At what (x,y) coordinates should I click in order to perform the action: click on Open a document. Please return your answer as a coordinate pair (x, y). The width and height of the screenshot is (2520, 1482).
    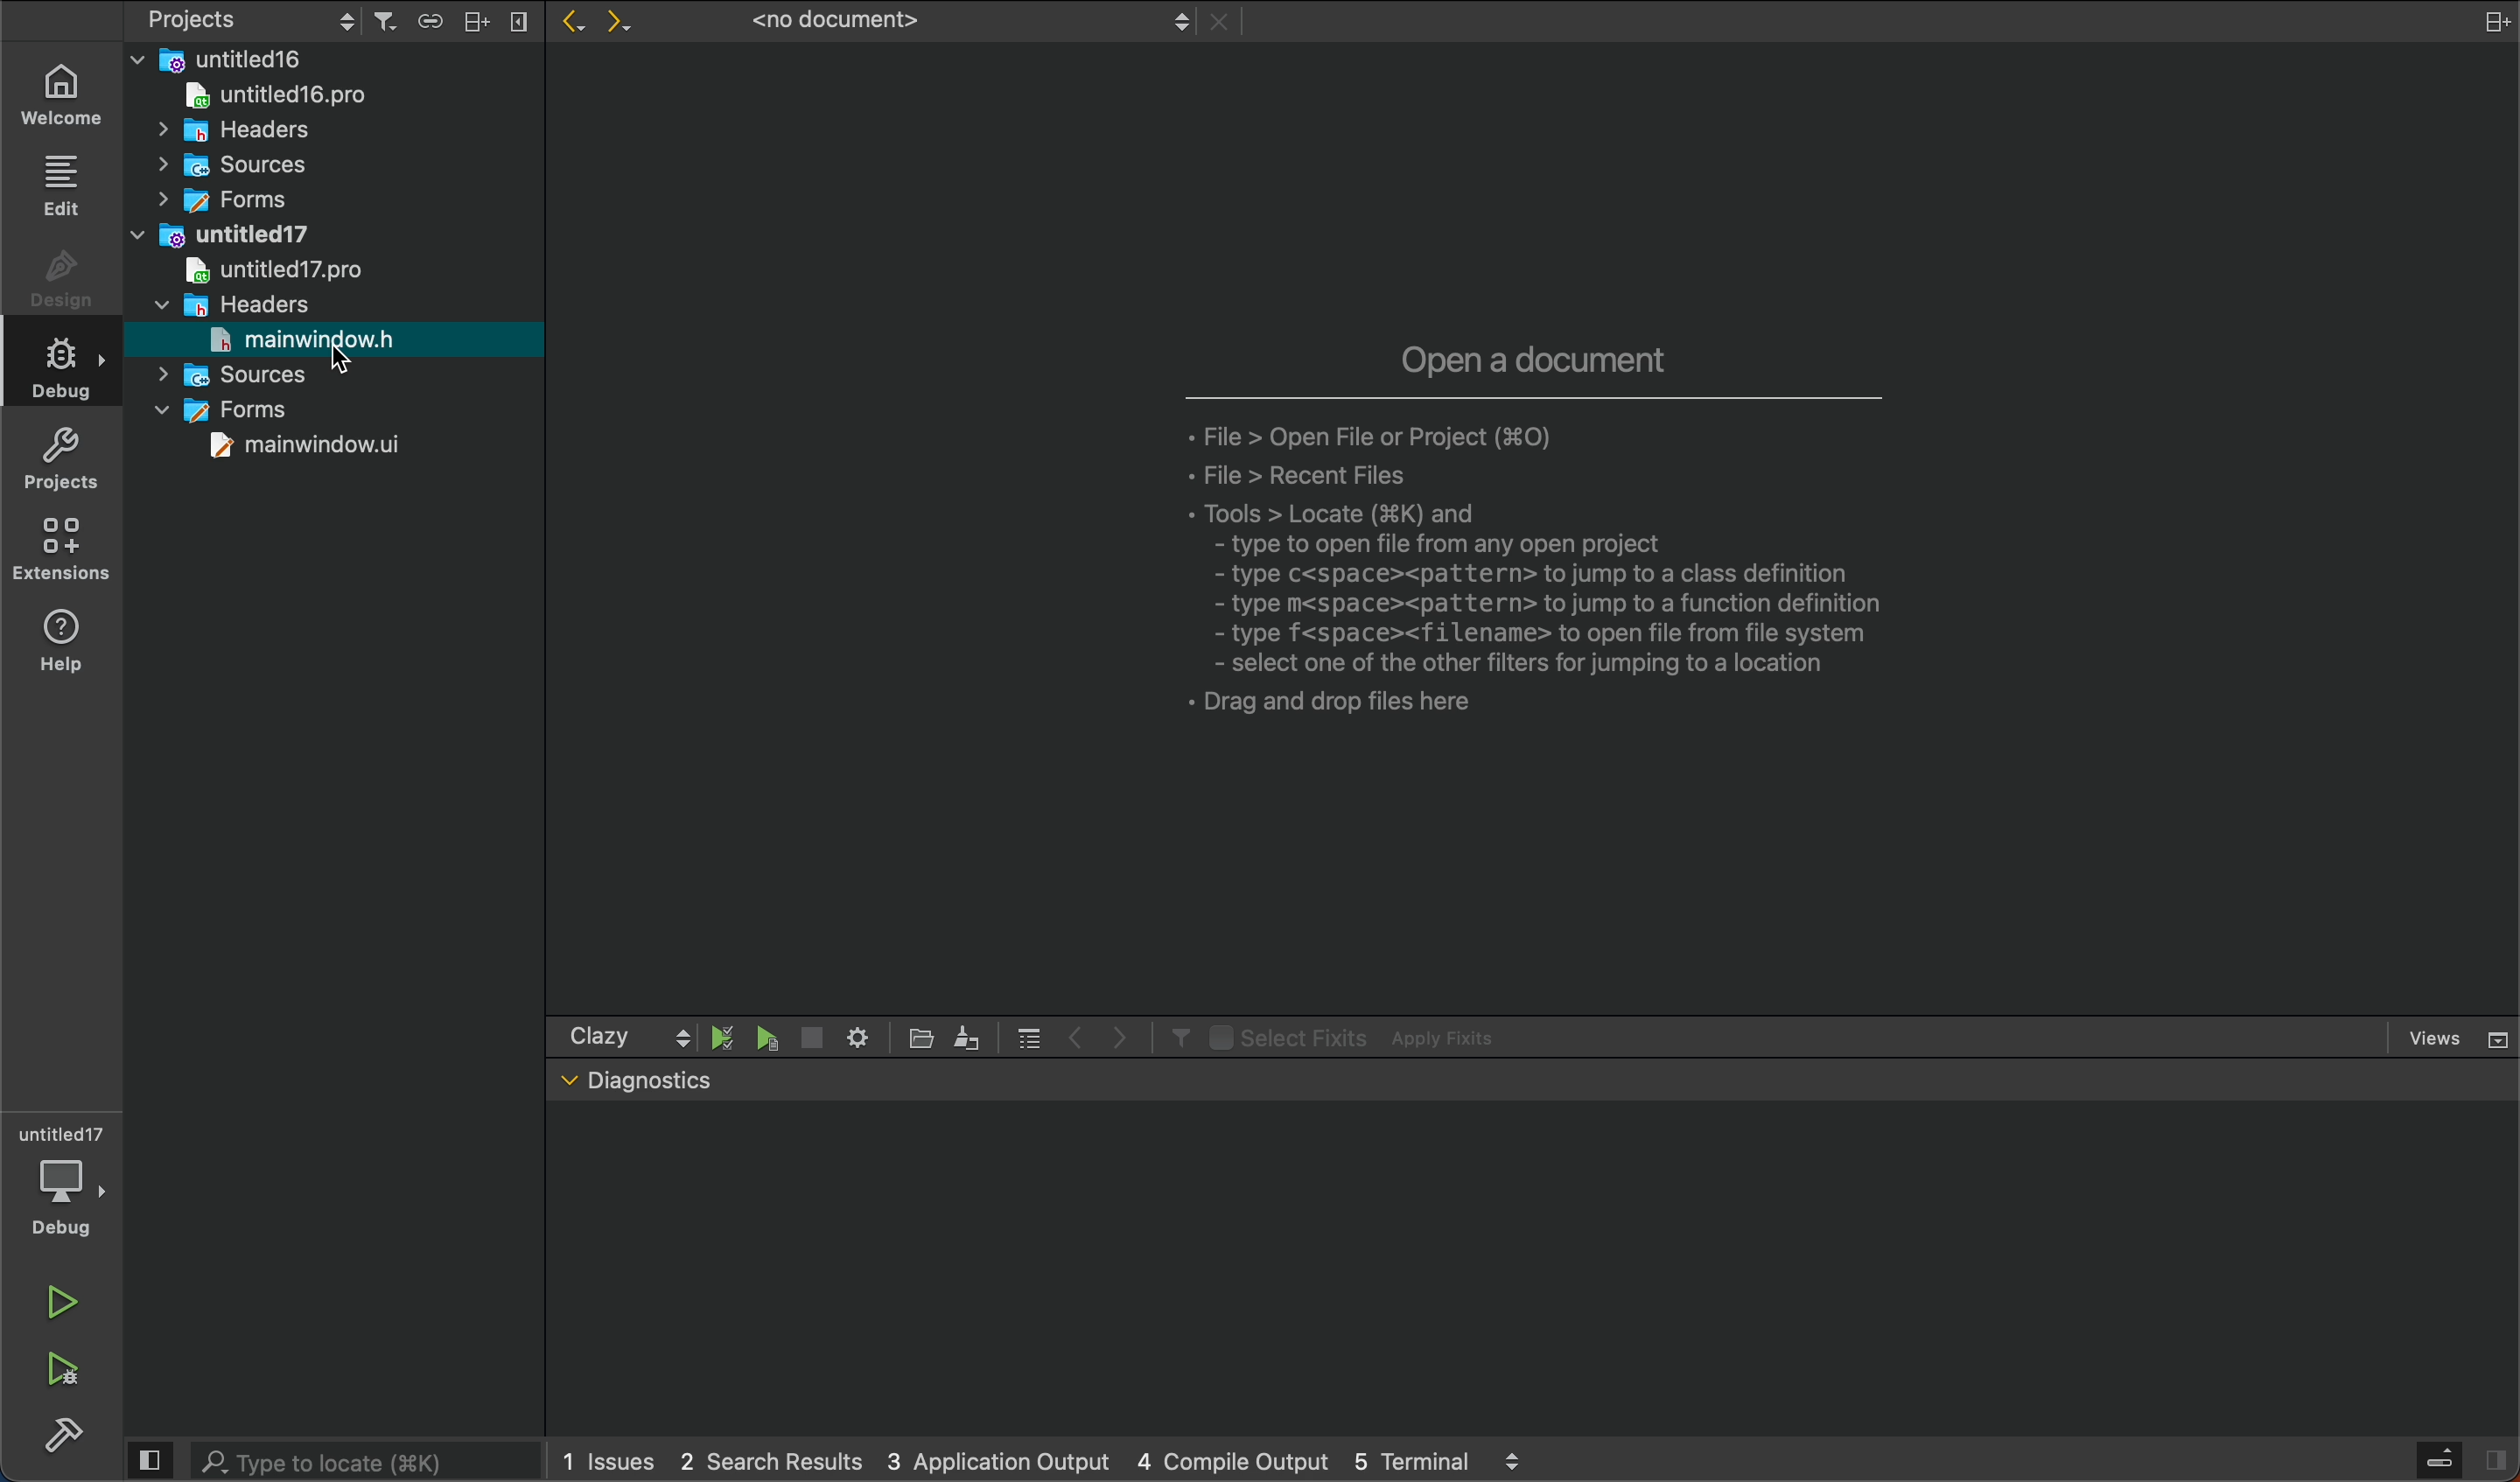
    Looking at the image, I should click on (1537, 355).